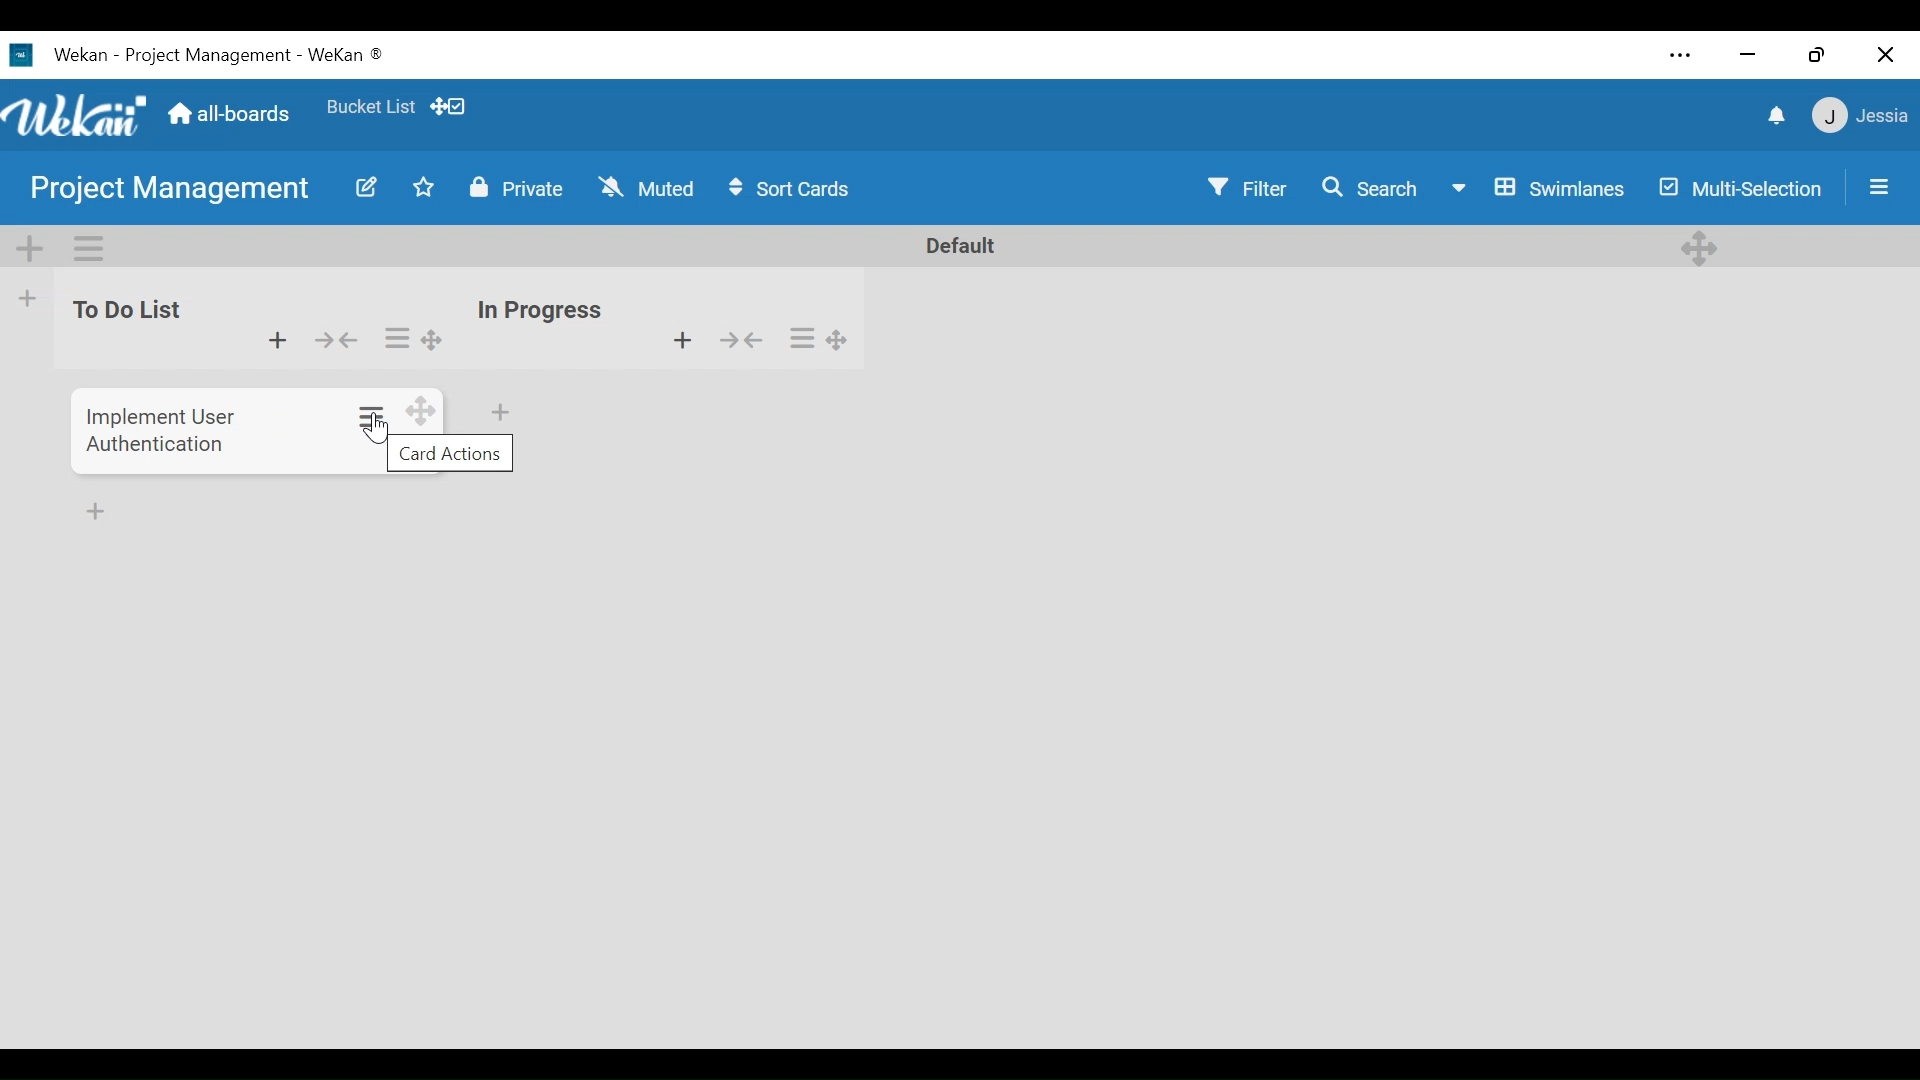 The image size is (1920, 1080). Describe the element at coordinates (451, 453) in the screenshot. I see `card actions` at that location.